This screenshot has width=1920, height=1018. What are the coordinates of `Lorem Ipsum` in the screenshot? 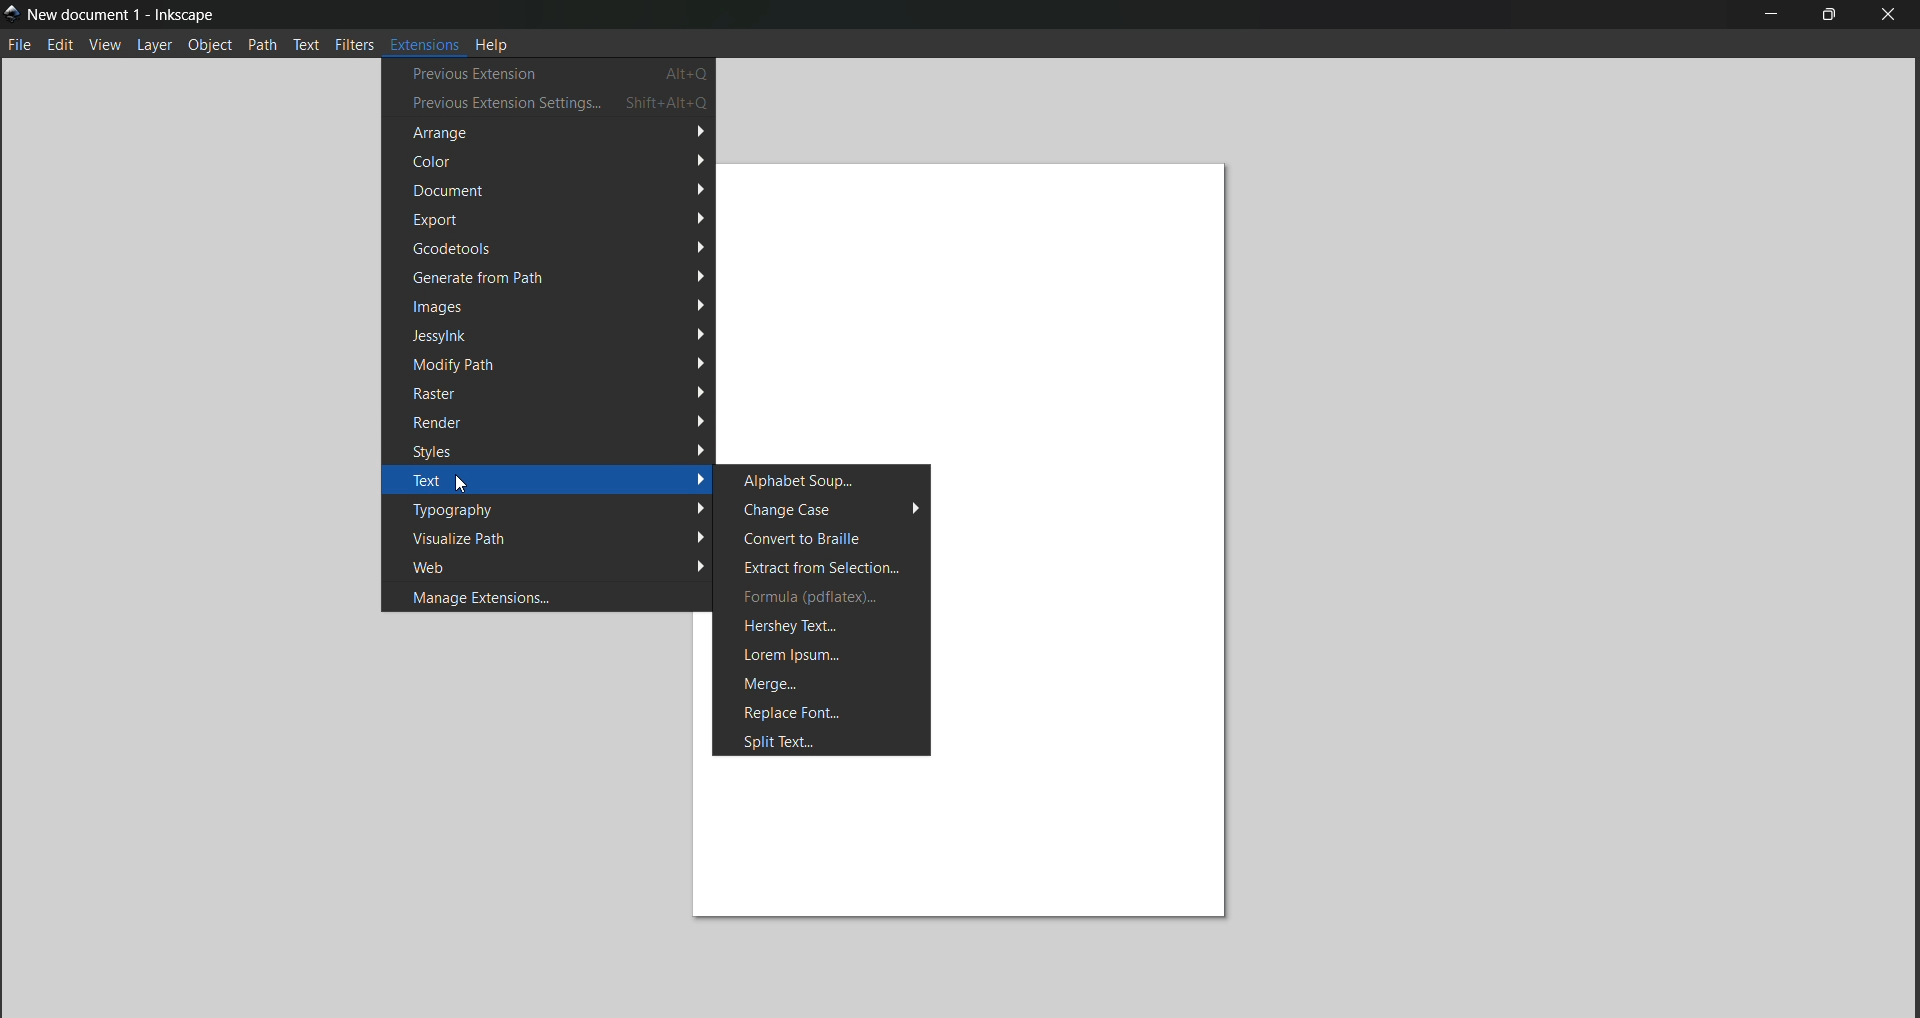 It's located at (822, 656).